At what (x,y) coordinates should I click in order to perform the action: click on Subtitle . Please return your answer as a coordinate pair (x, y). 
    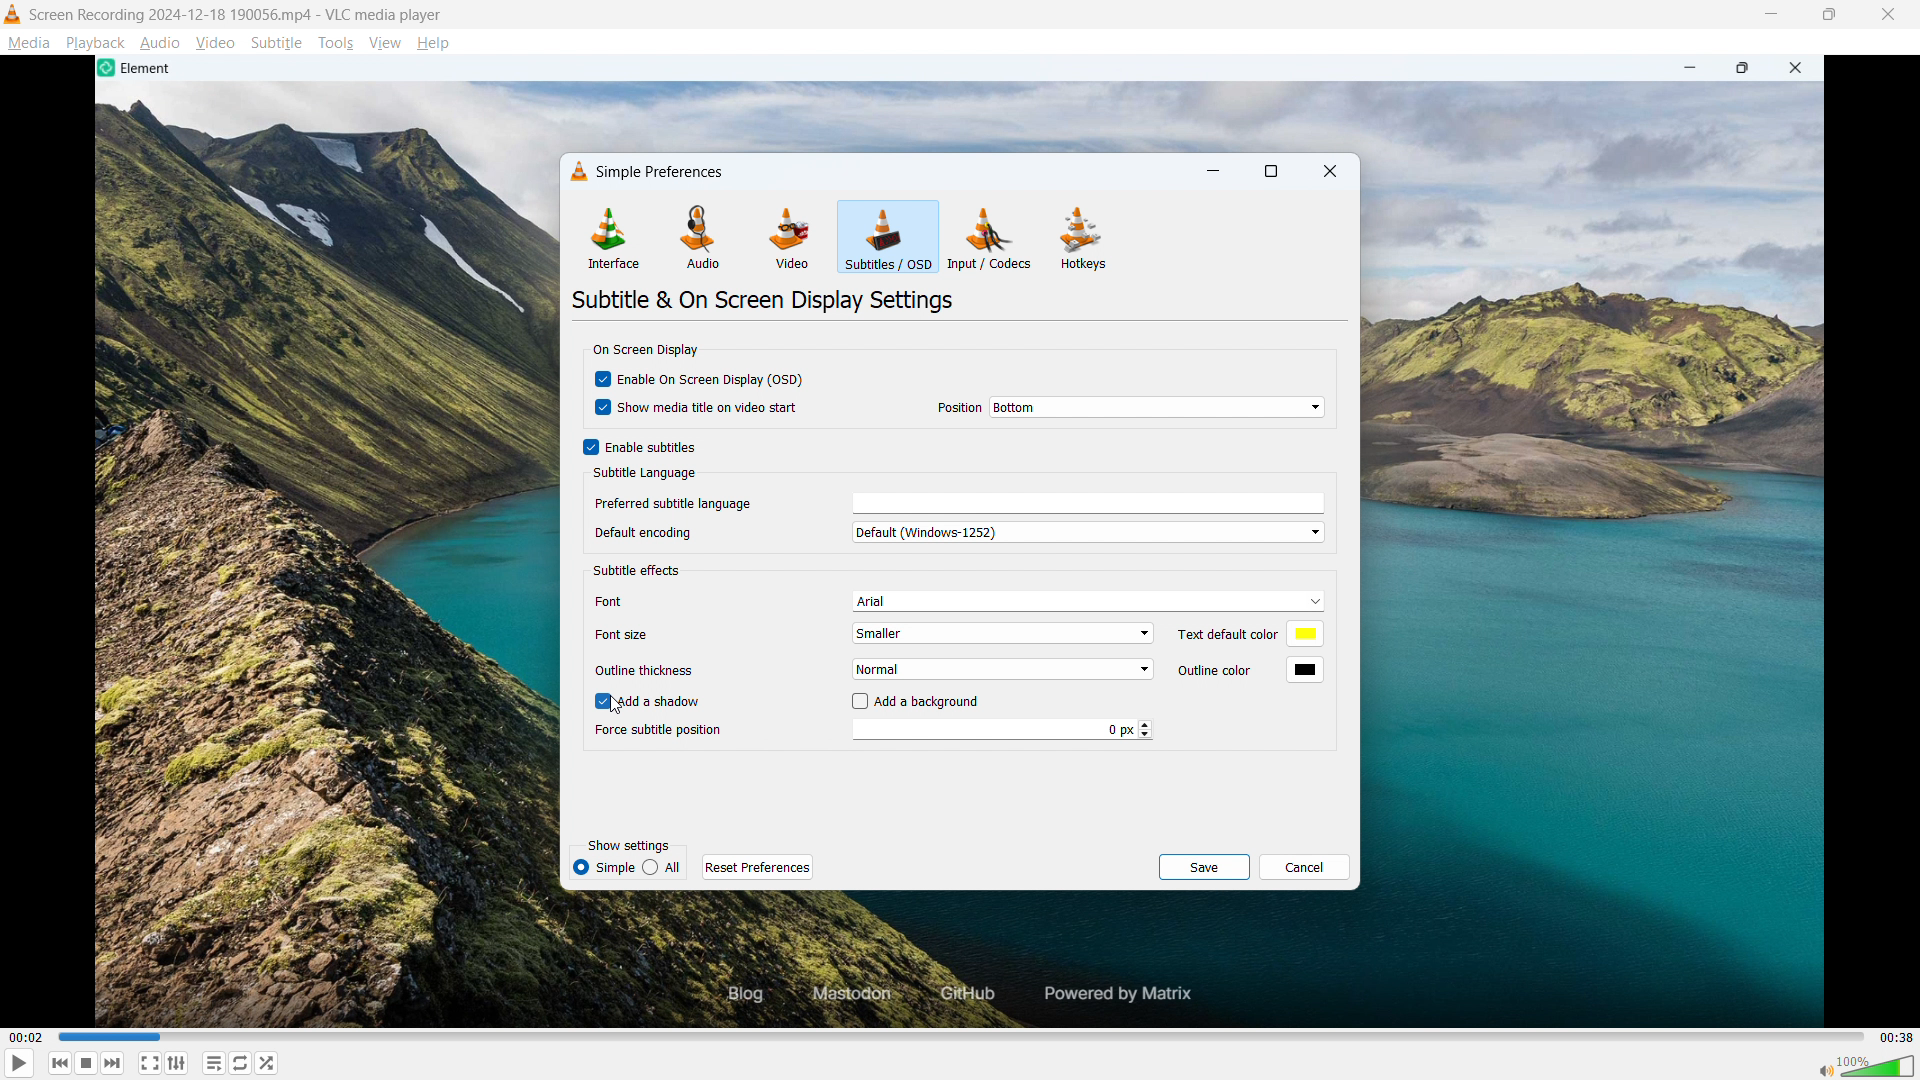
    Looking at the image, I should click on (277, 43).